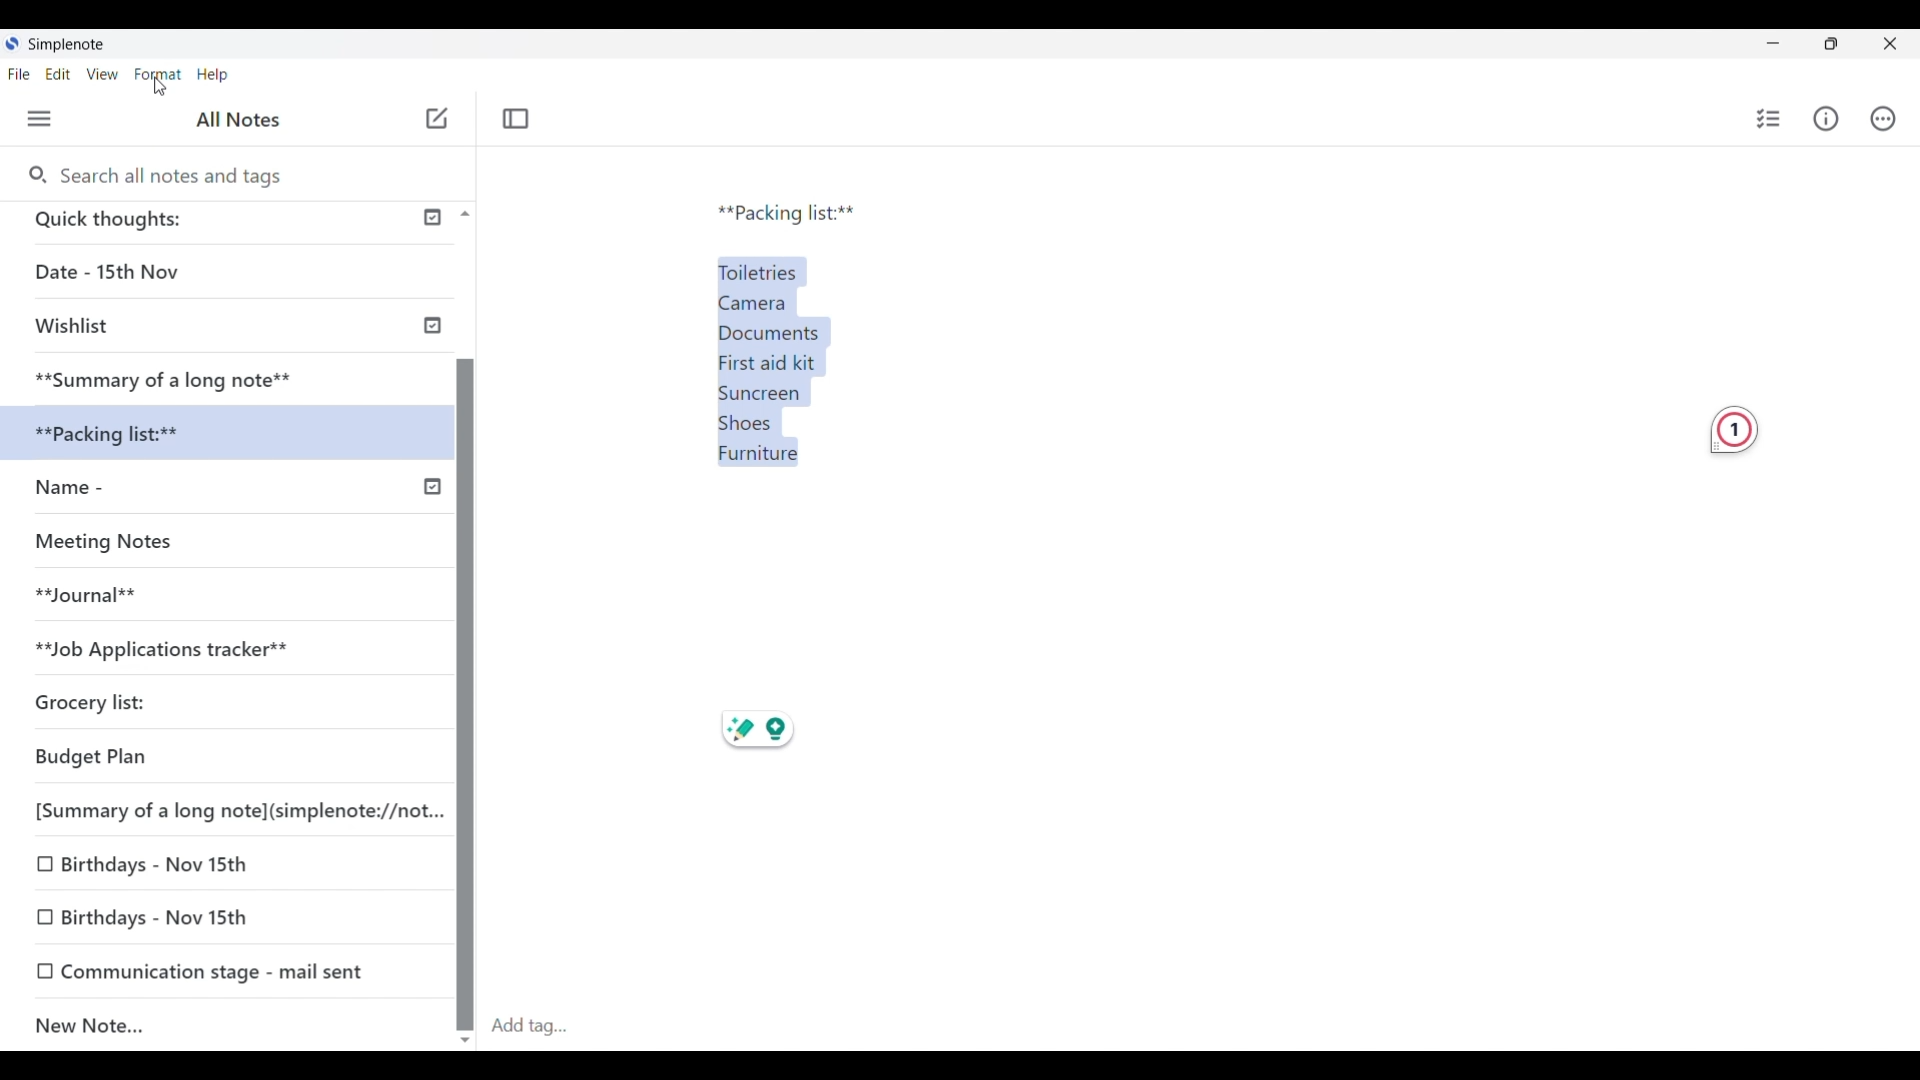 The image size is (1920, 1080). Describe the element at coordinates (1883, 118) in the screenshot. I see `Actions` at that location.